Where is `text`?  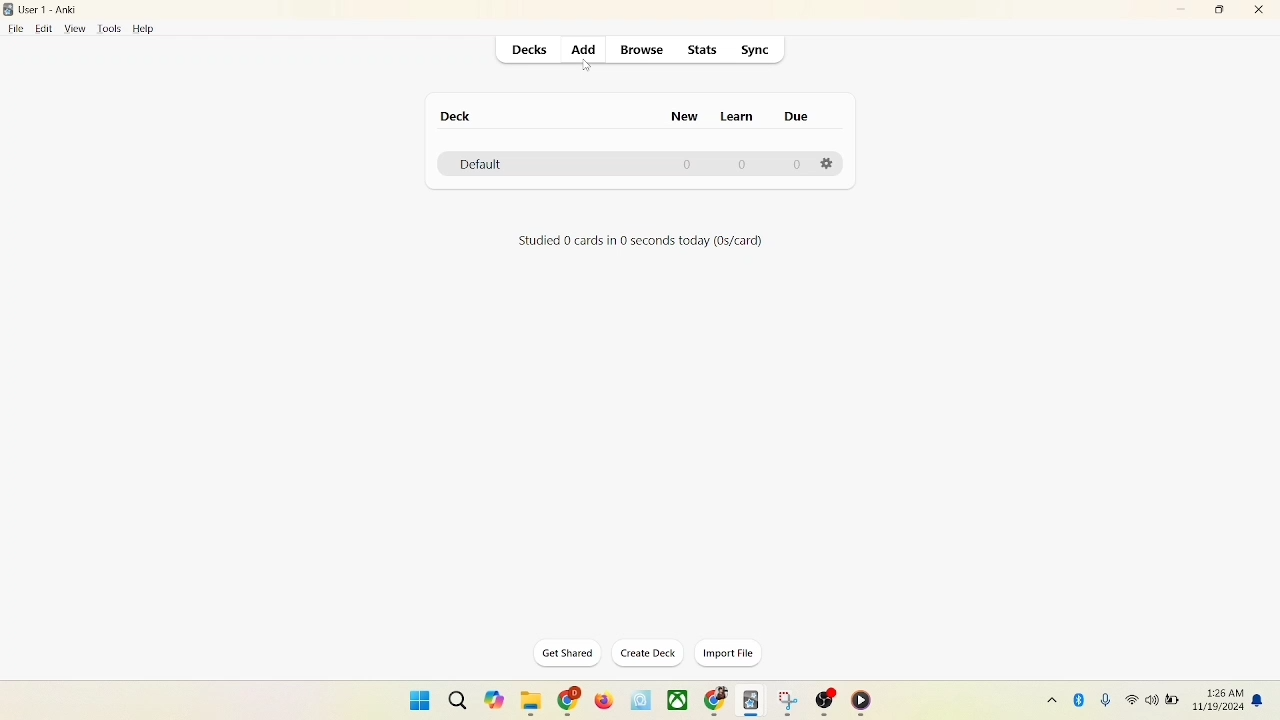 text is located at coordinates (641, 239).